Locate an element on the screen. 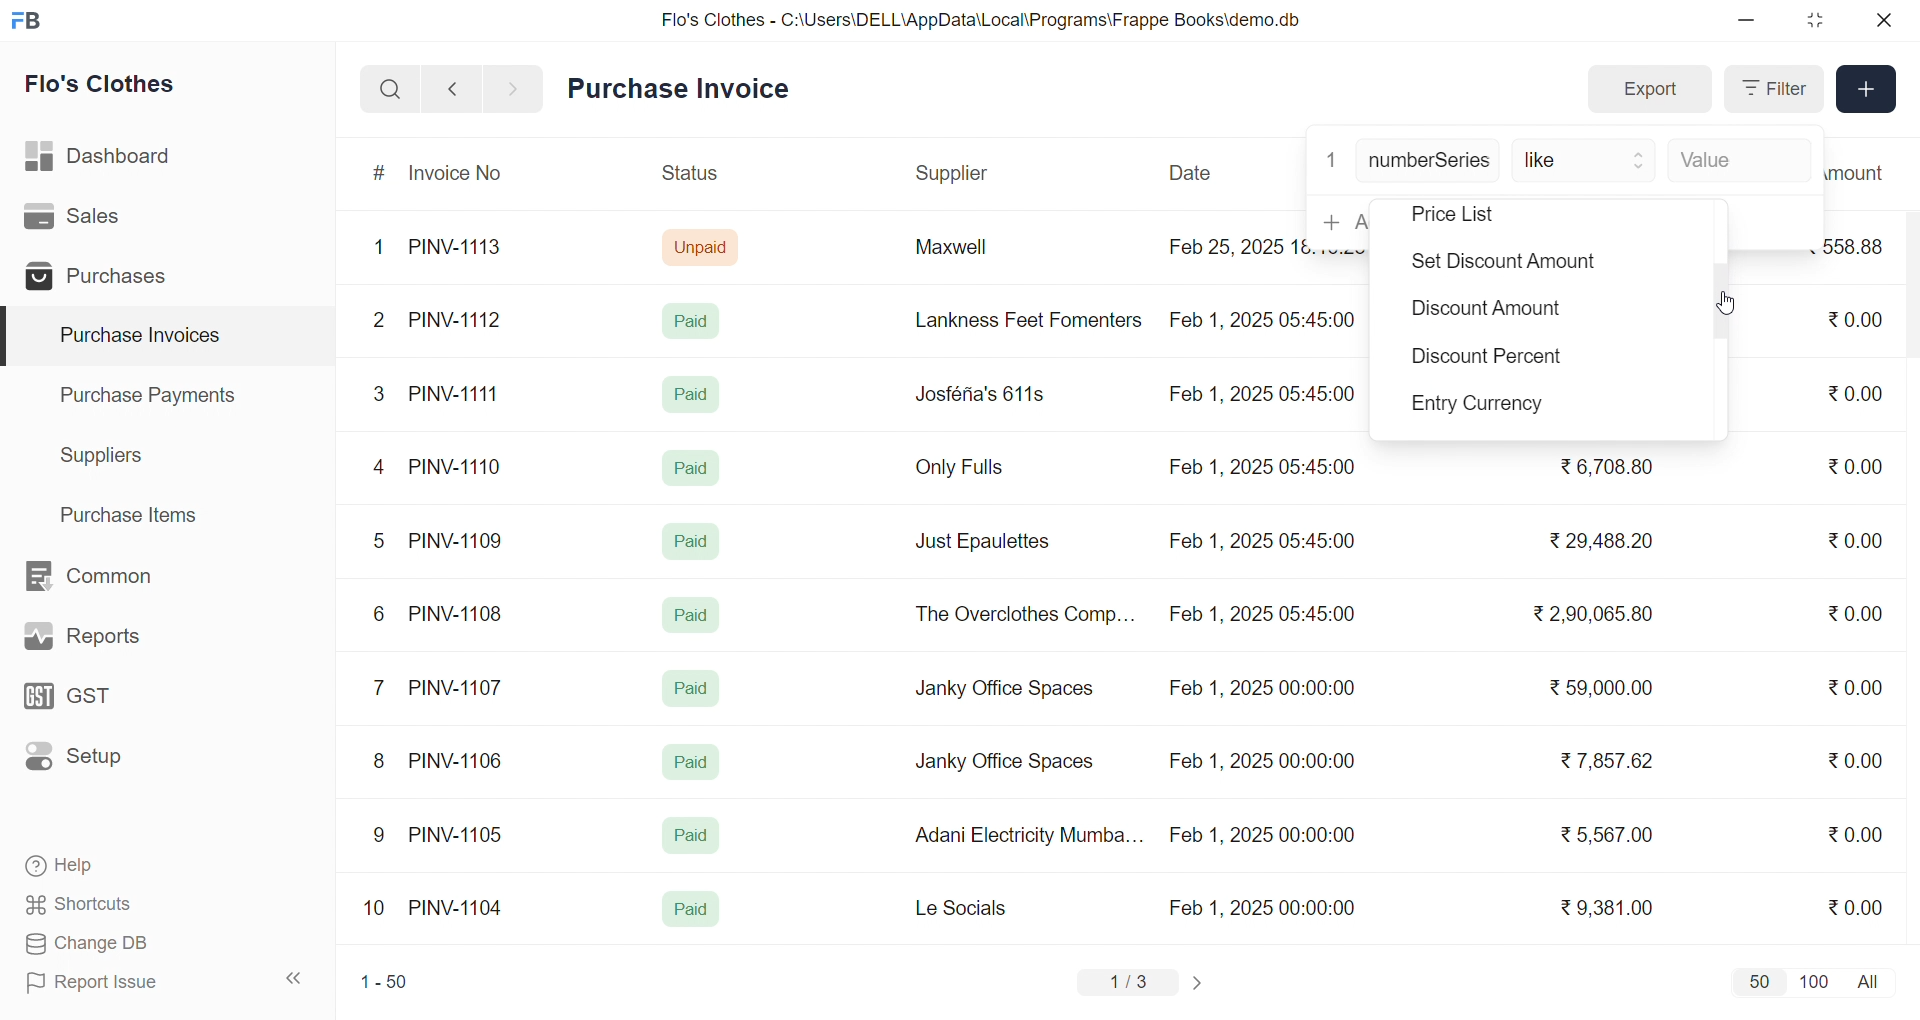 The width and height of the screenshot is (1920, 1020). Suppliers is located at coordinates (106, 455).